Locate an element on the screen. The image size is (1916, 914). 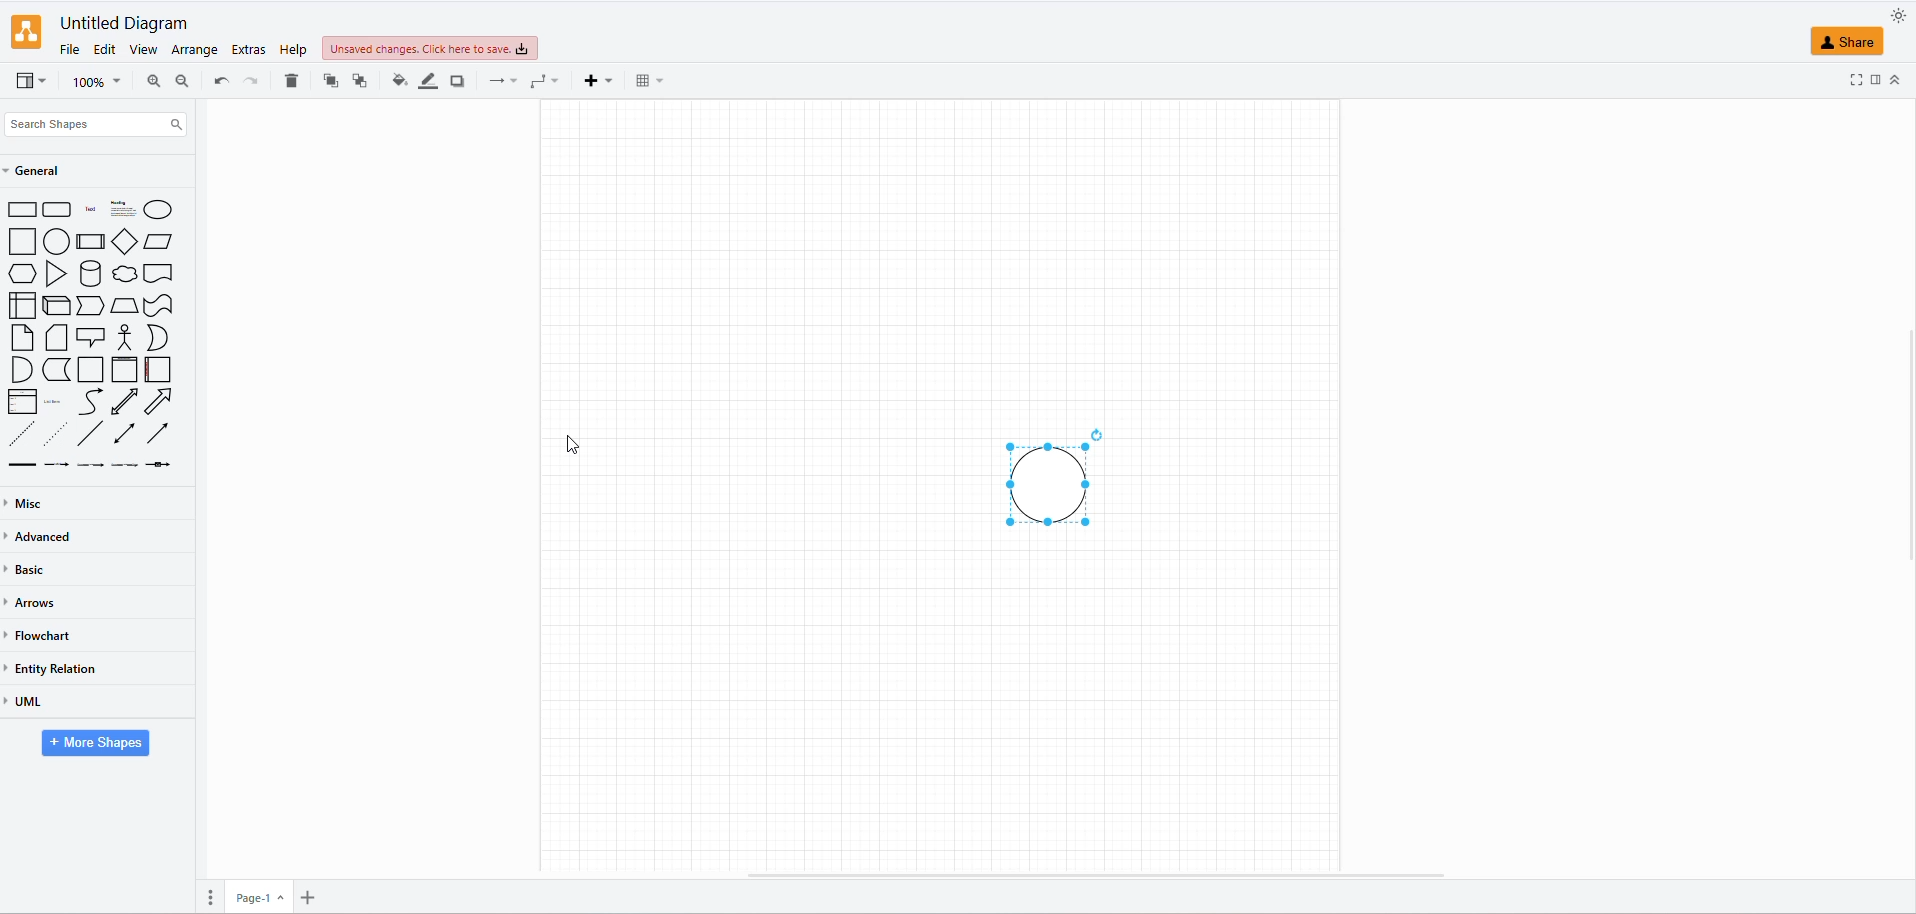
dotted line is located at coordinates (66, 467).